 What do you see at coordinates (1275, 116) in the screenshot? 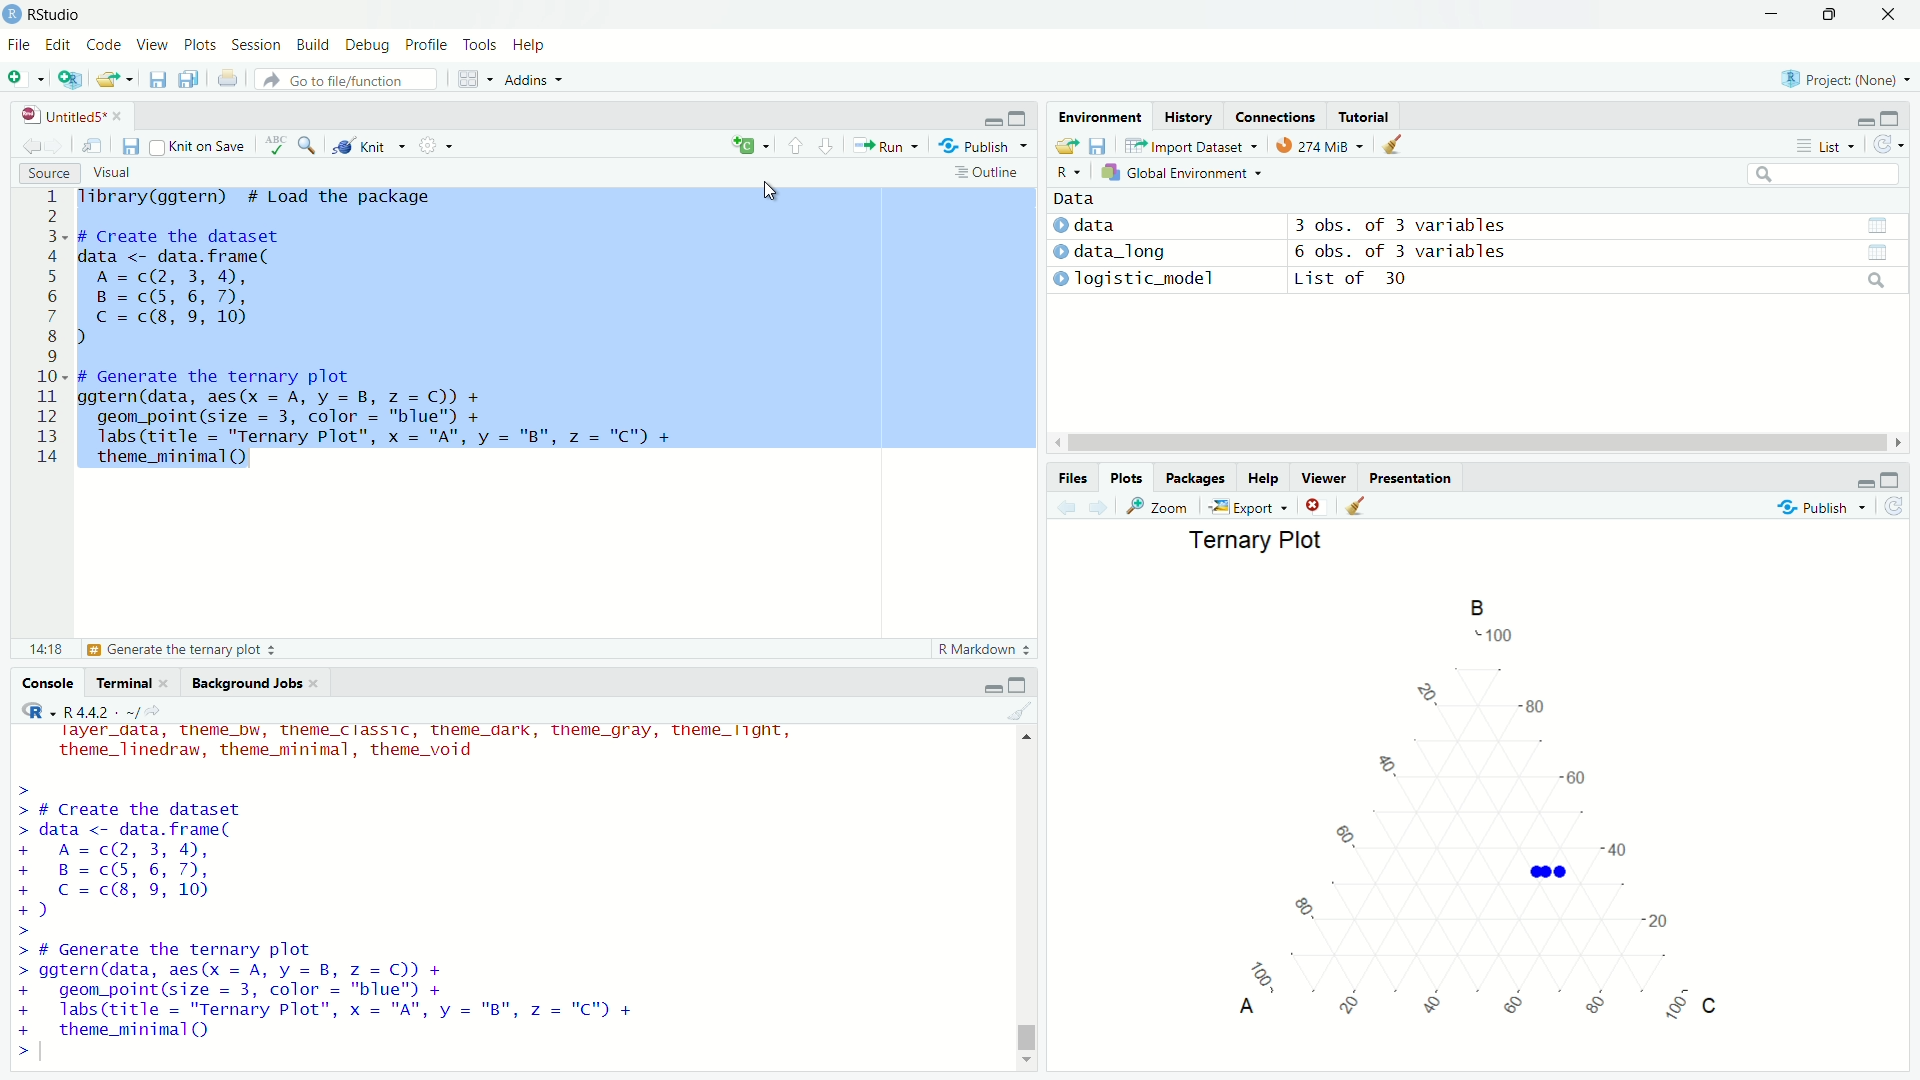
I see `Connections` at bounding box center [1275, 116].